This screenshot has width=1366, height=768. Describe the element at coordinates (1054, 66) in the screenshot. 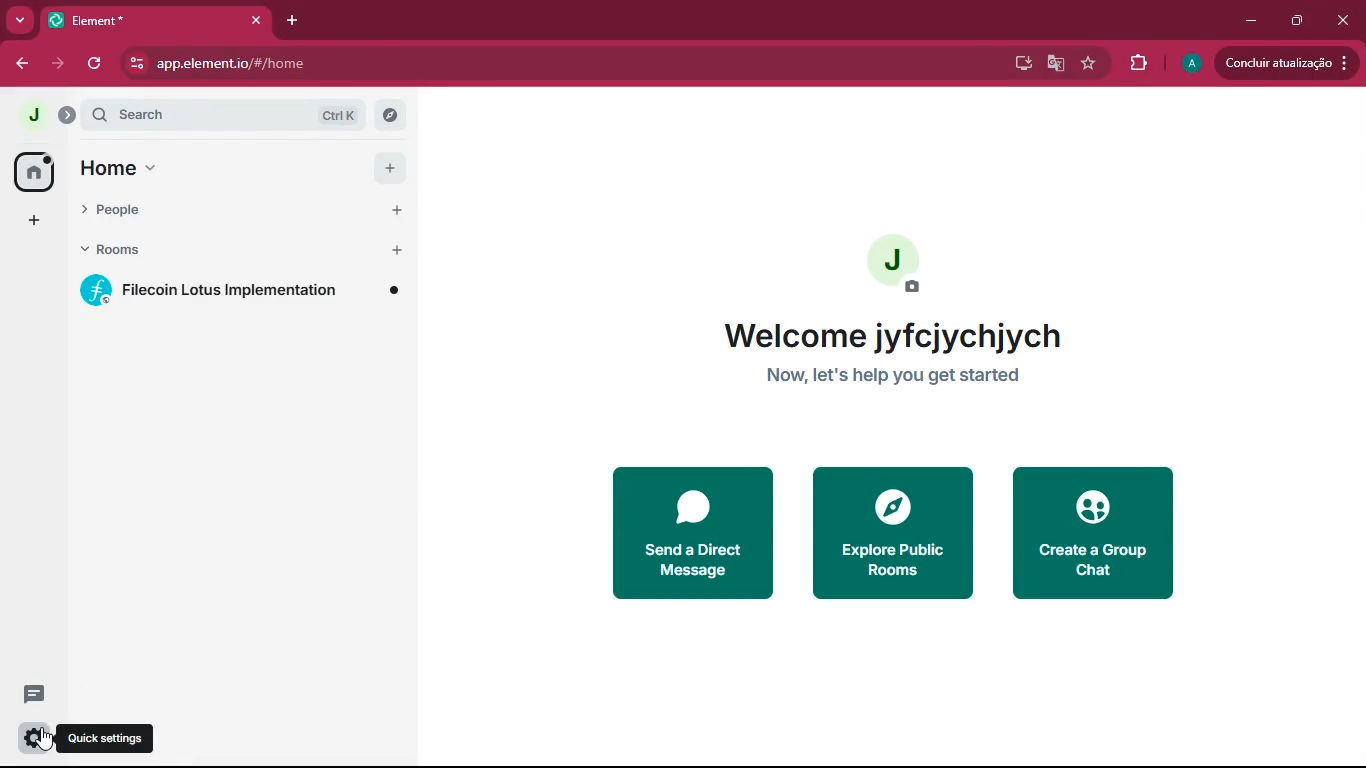

I see `google translate` at that location.